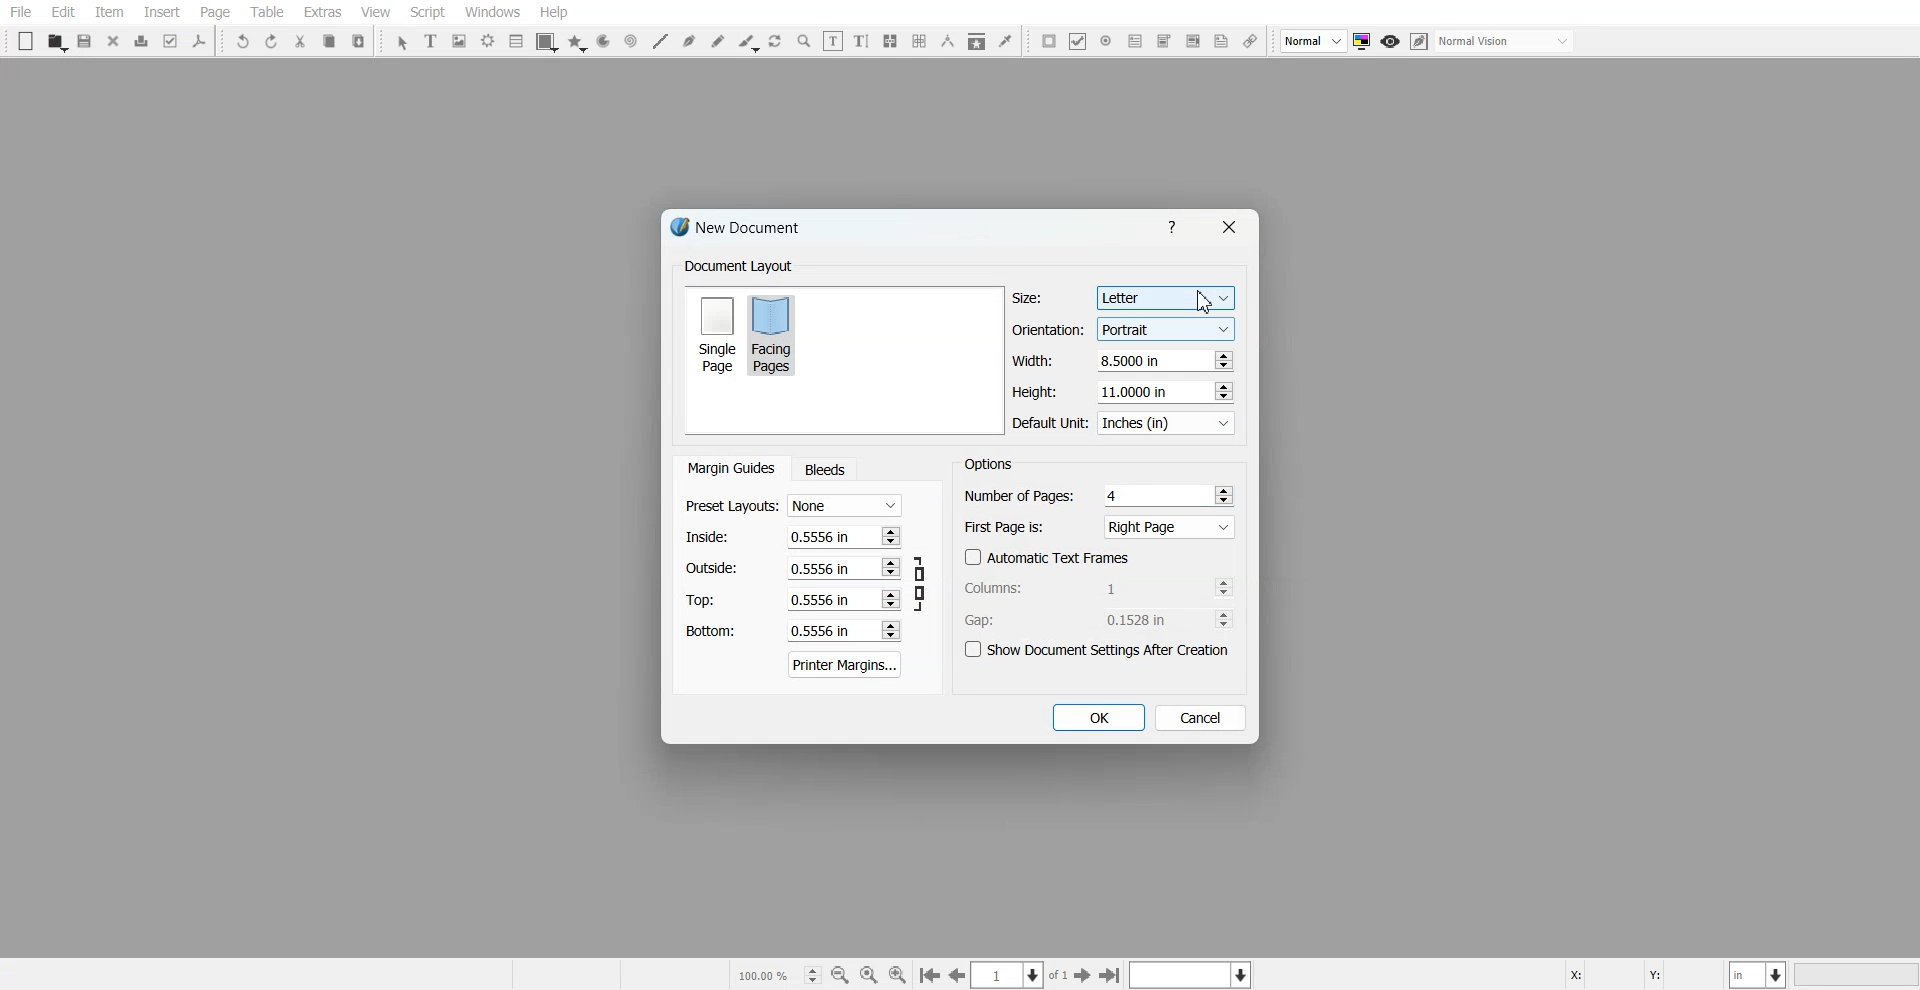 The width and height of the screenshot is (1920, 990). What do you see at coordinates (1221, 42) in the screenshot?
I see `Text Annotation` at bounding box center [1221, 42].